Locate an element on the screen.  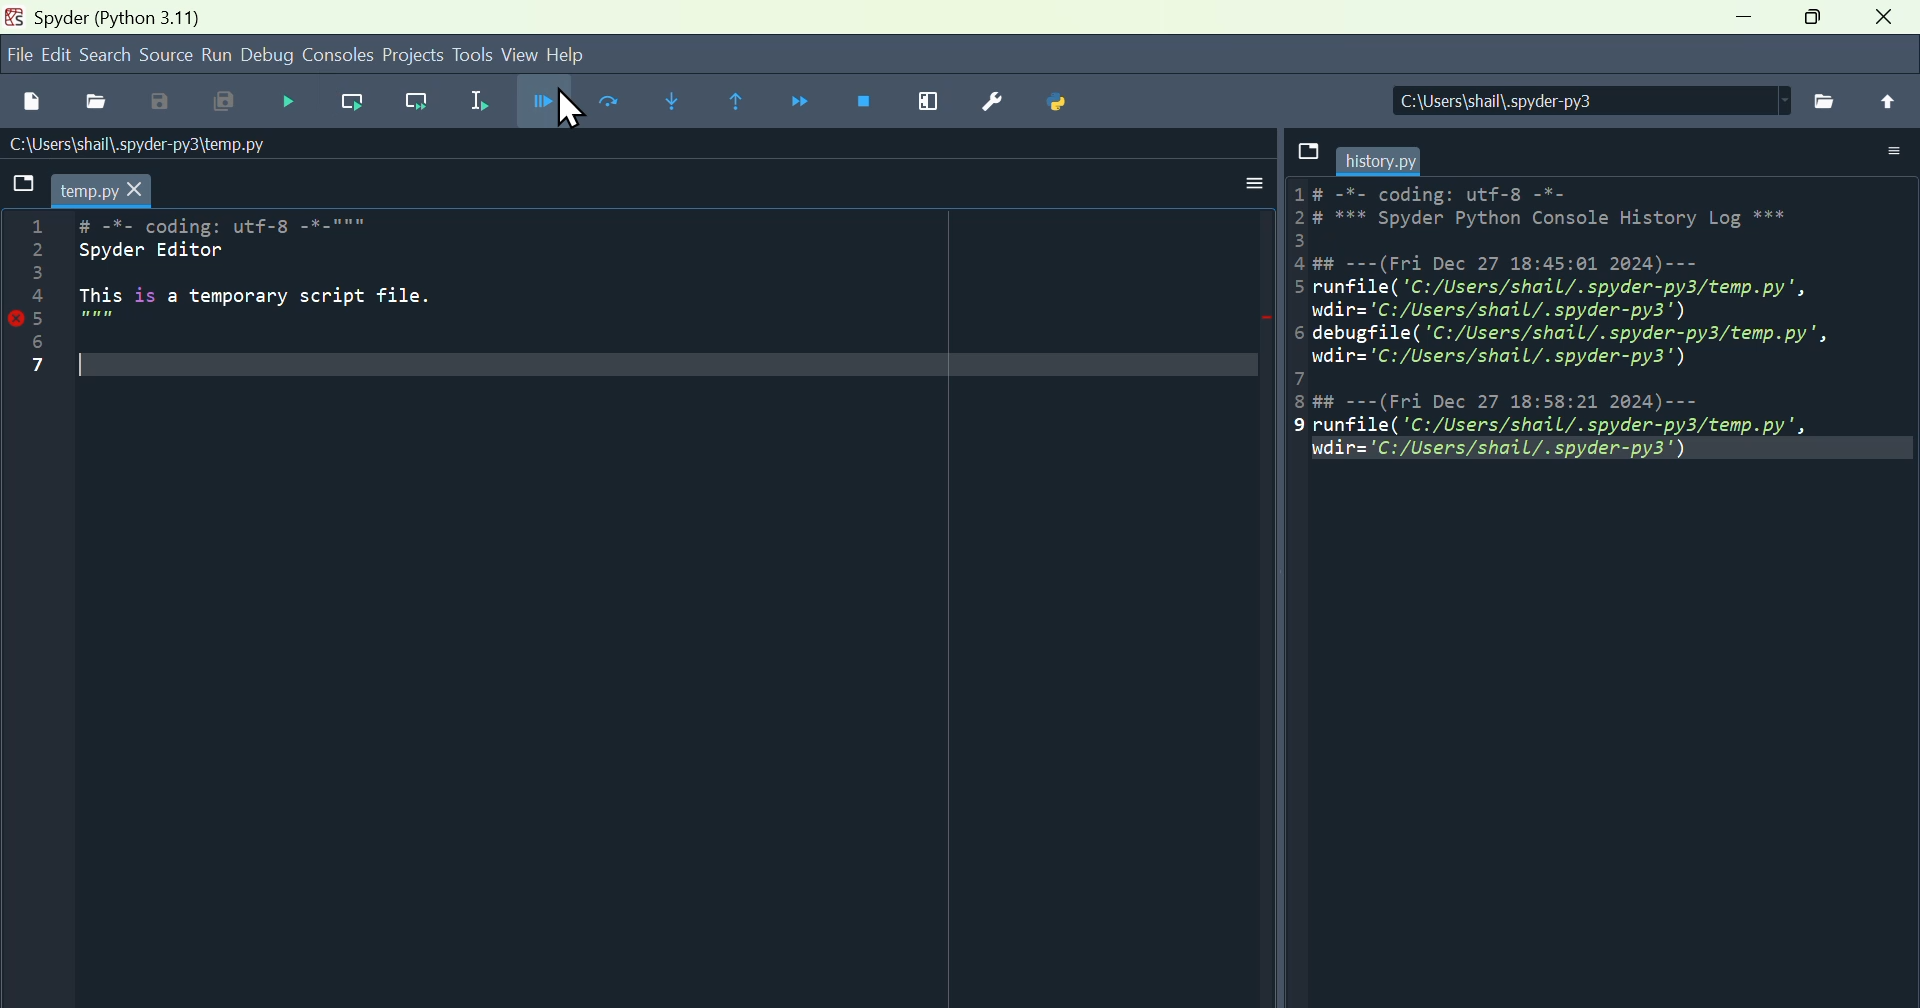
Run selection is located at coordinates (490, 101).